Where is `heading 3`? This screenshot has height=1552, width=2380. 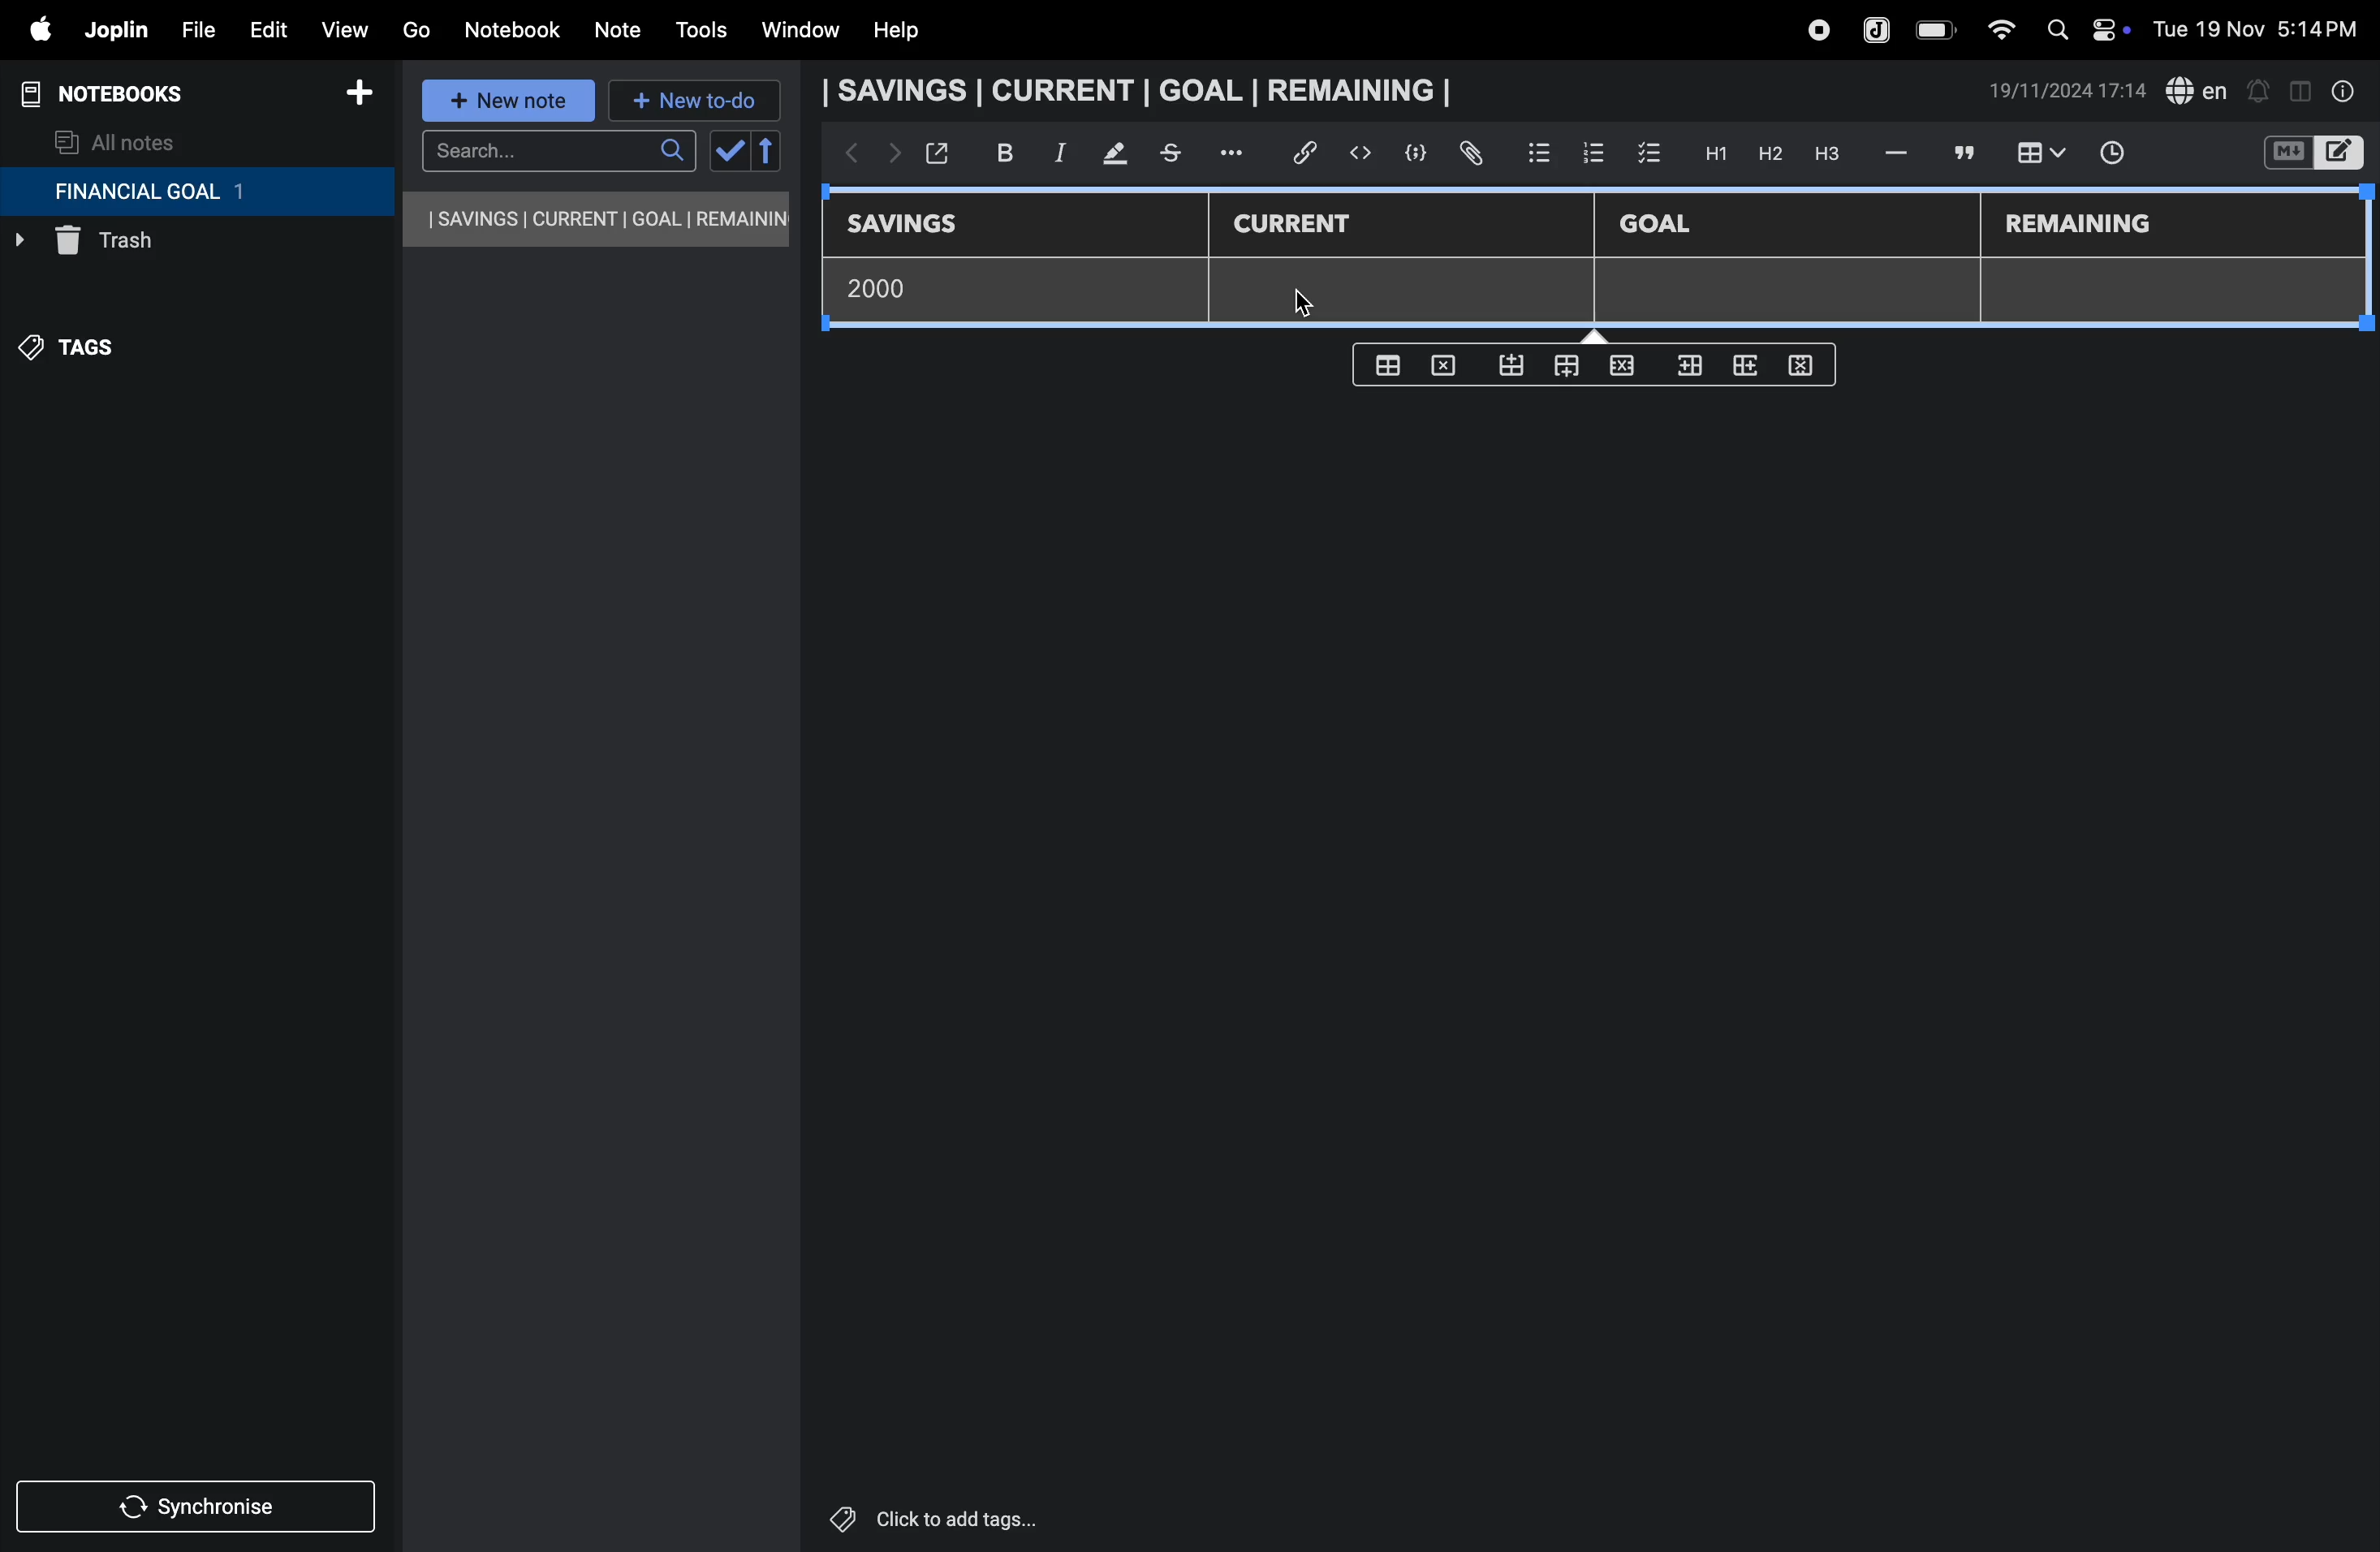
heading 3 is located at coordinates (1827, 154).